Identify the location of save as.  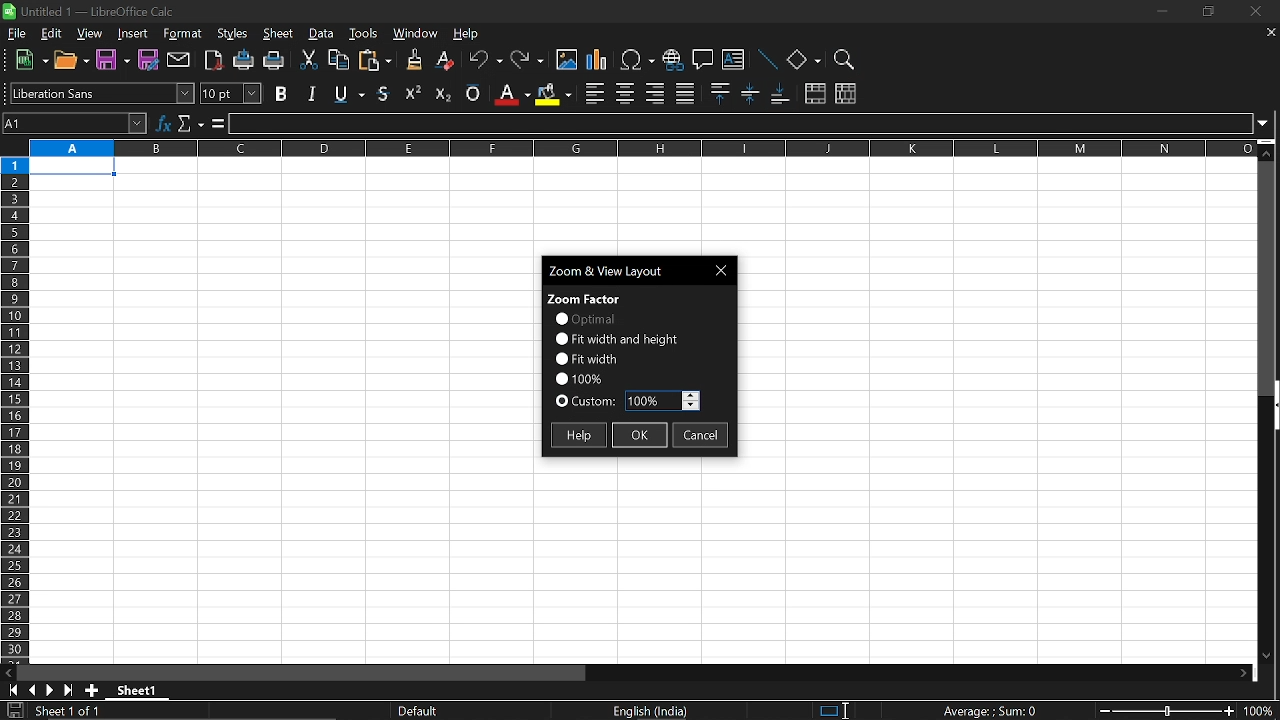
(149, 60).